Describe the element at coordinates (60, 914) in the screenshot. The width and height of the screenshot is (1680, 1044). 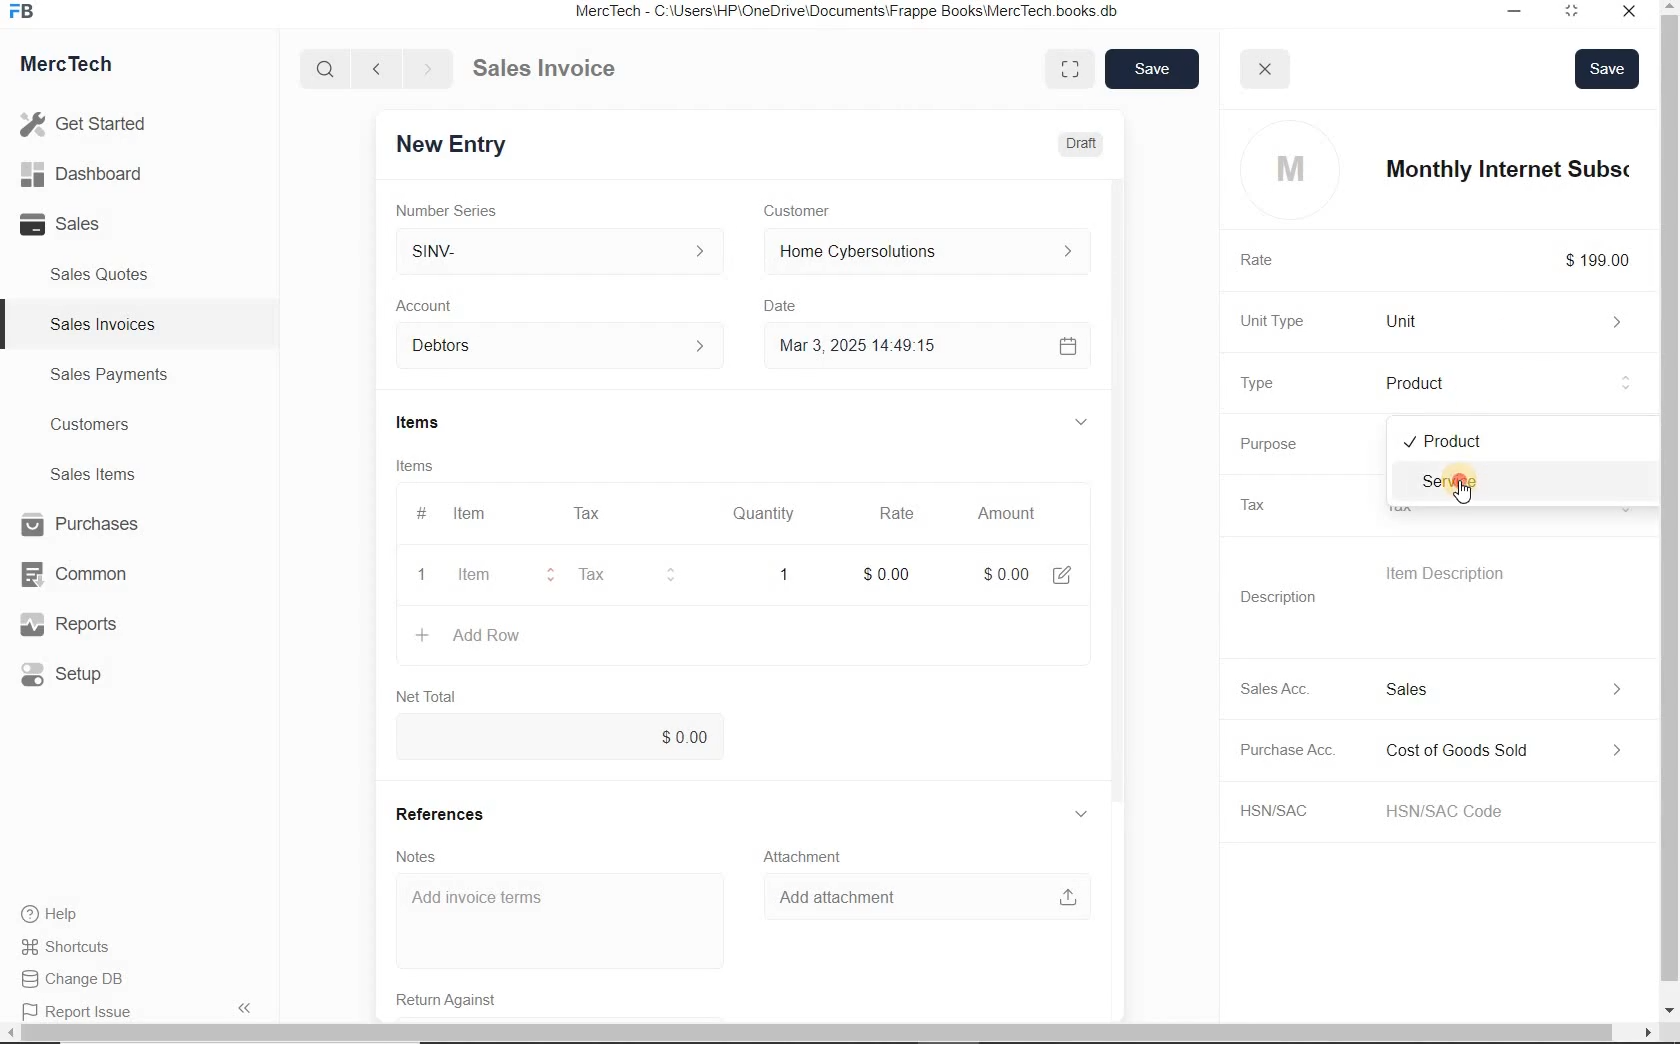
I see `Help` at that location.